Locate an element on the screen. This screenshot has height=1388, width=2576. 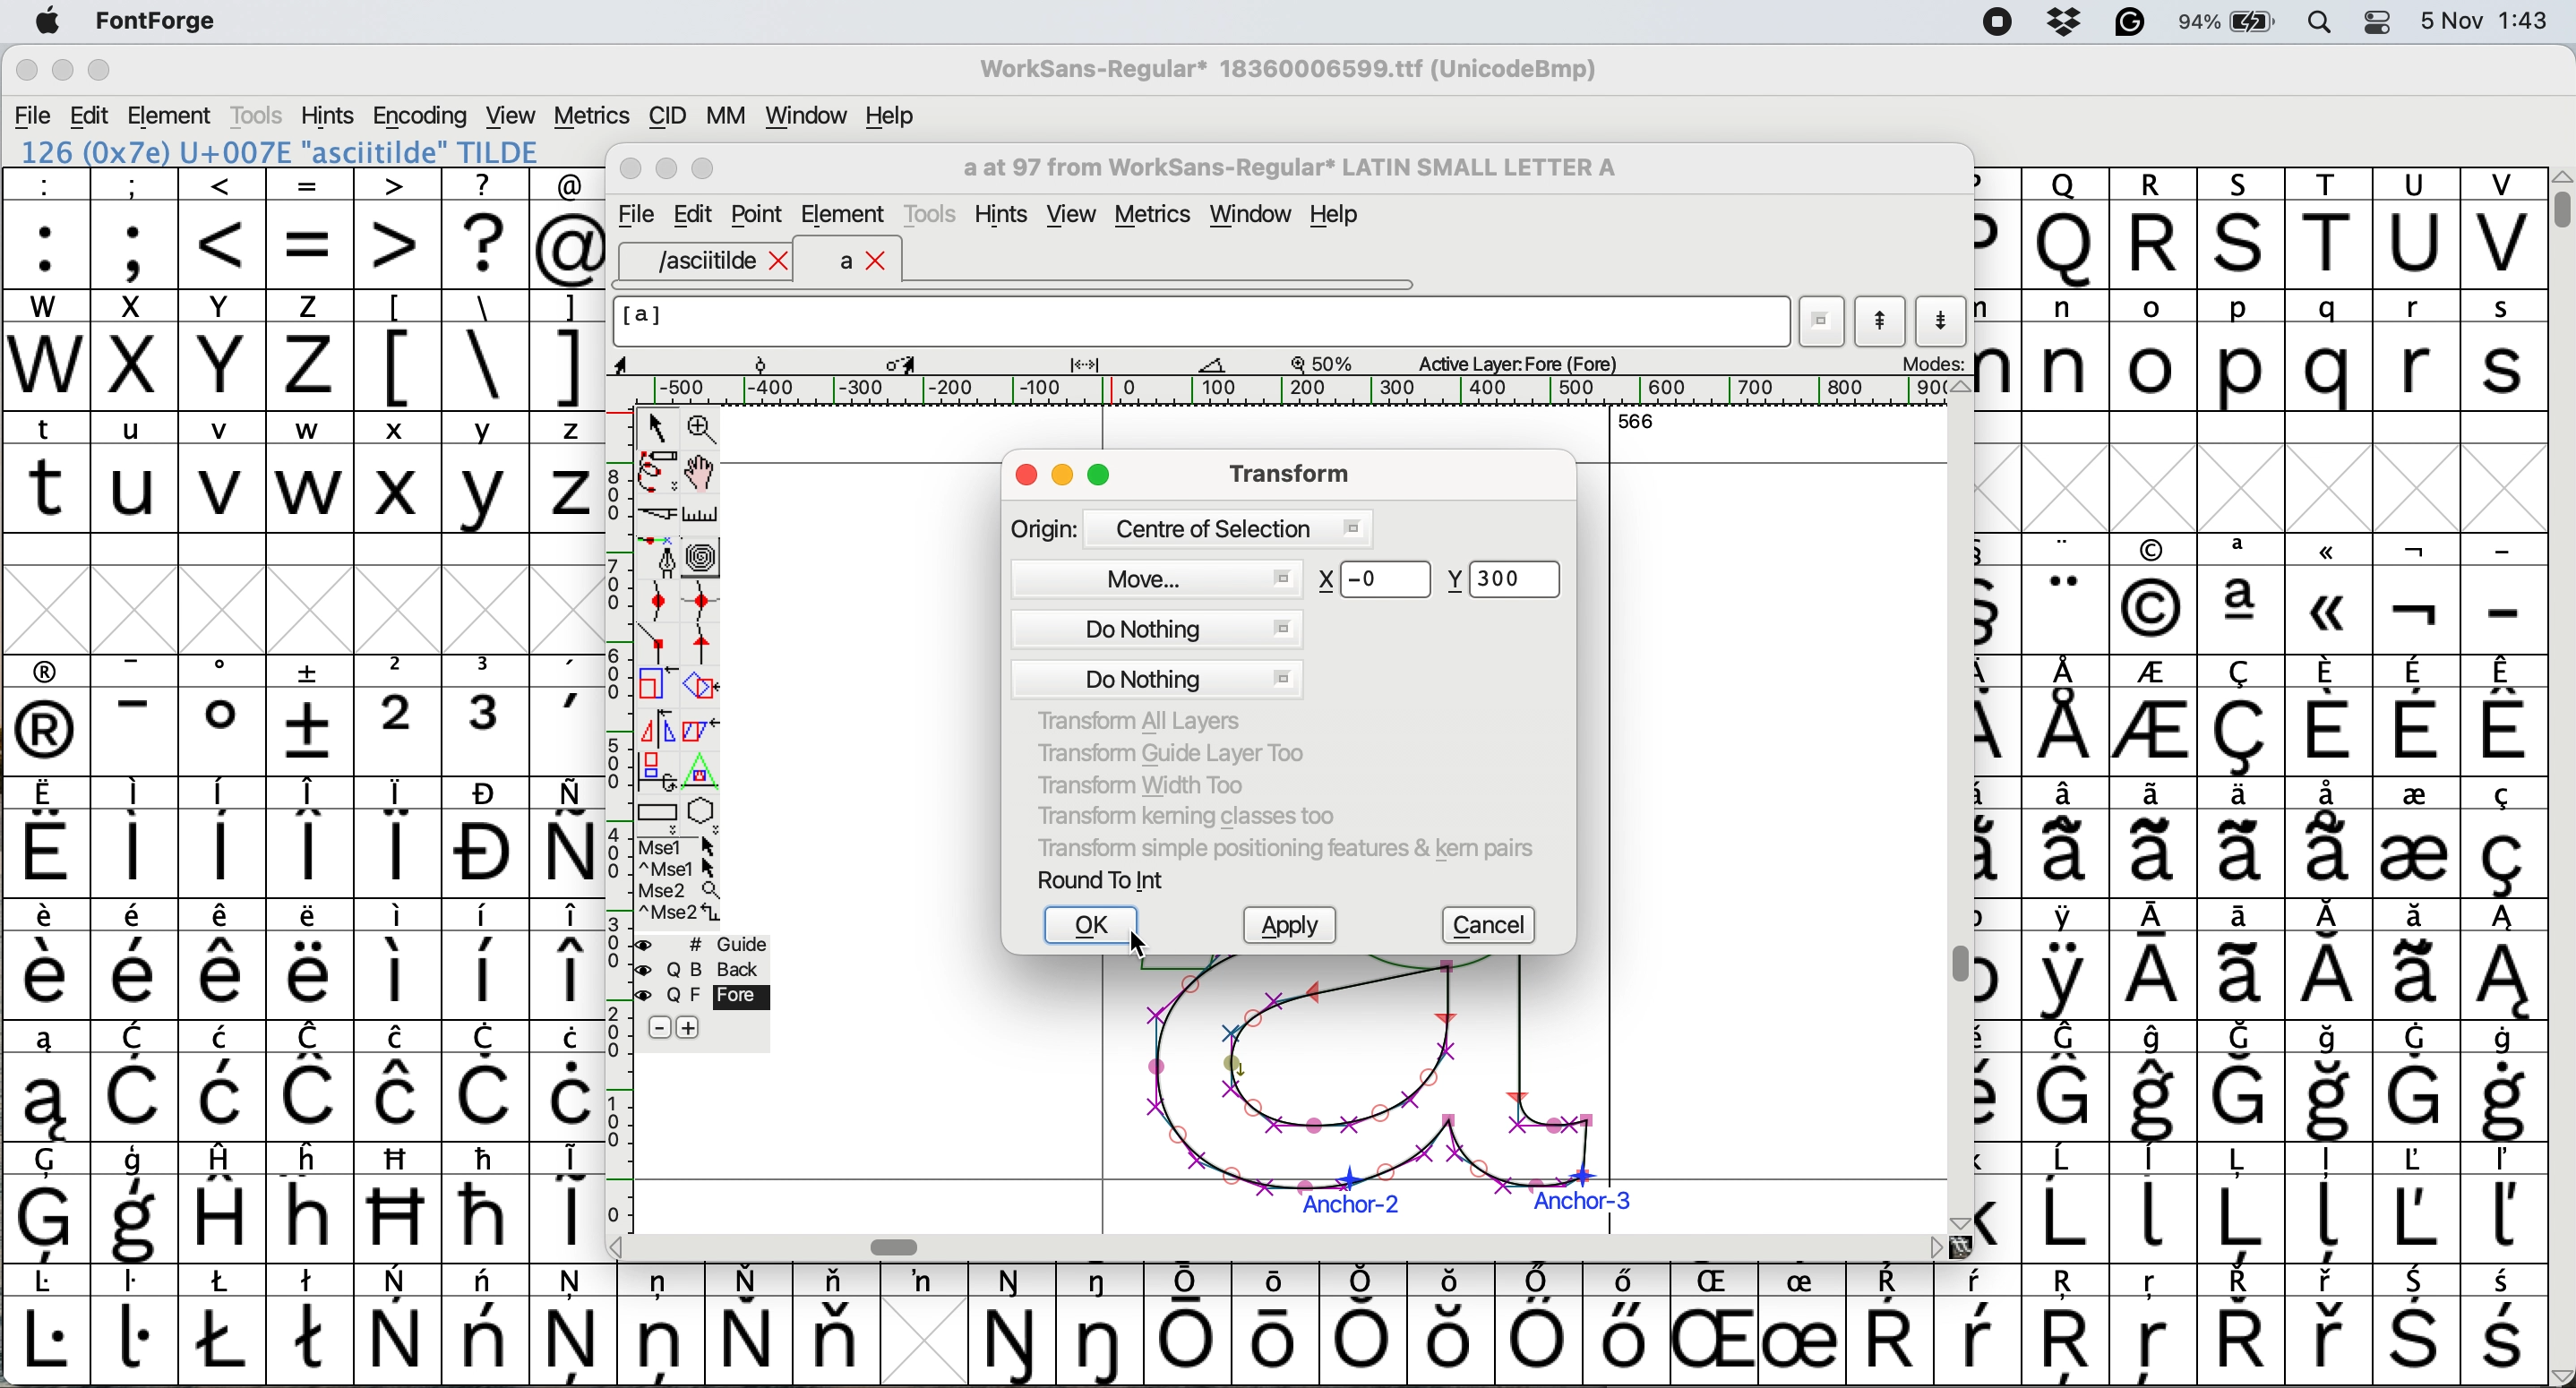
symbol is located at coordinates (1889, 1326).